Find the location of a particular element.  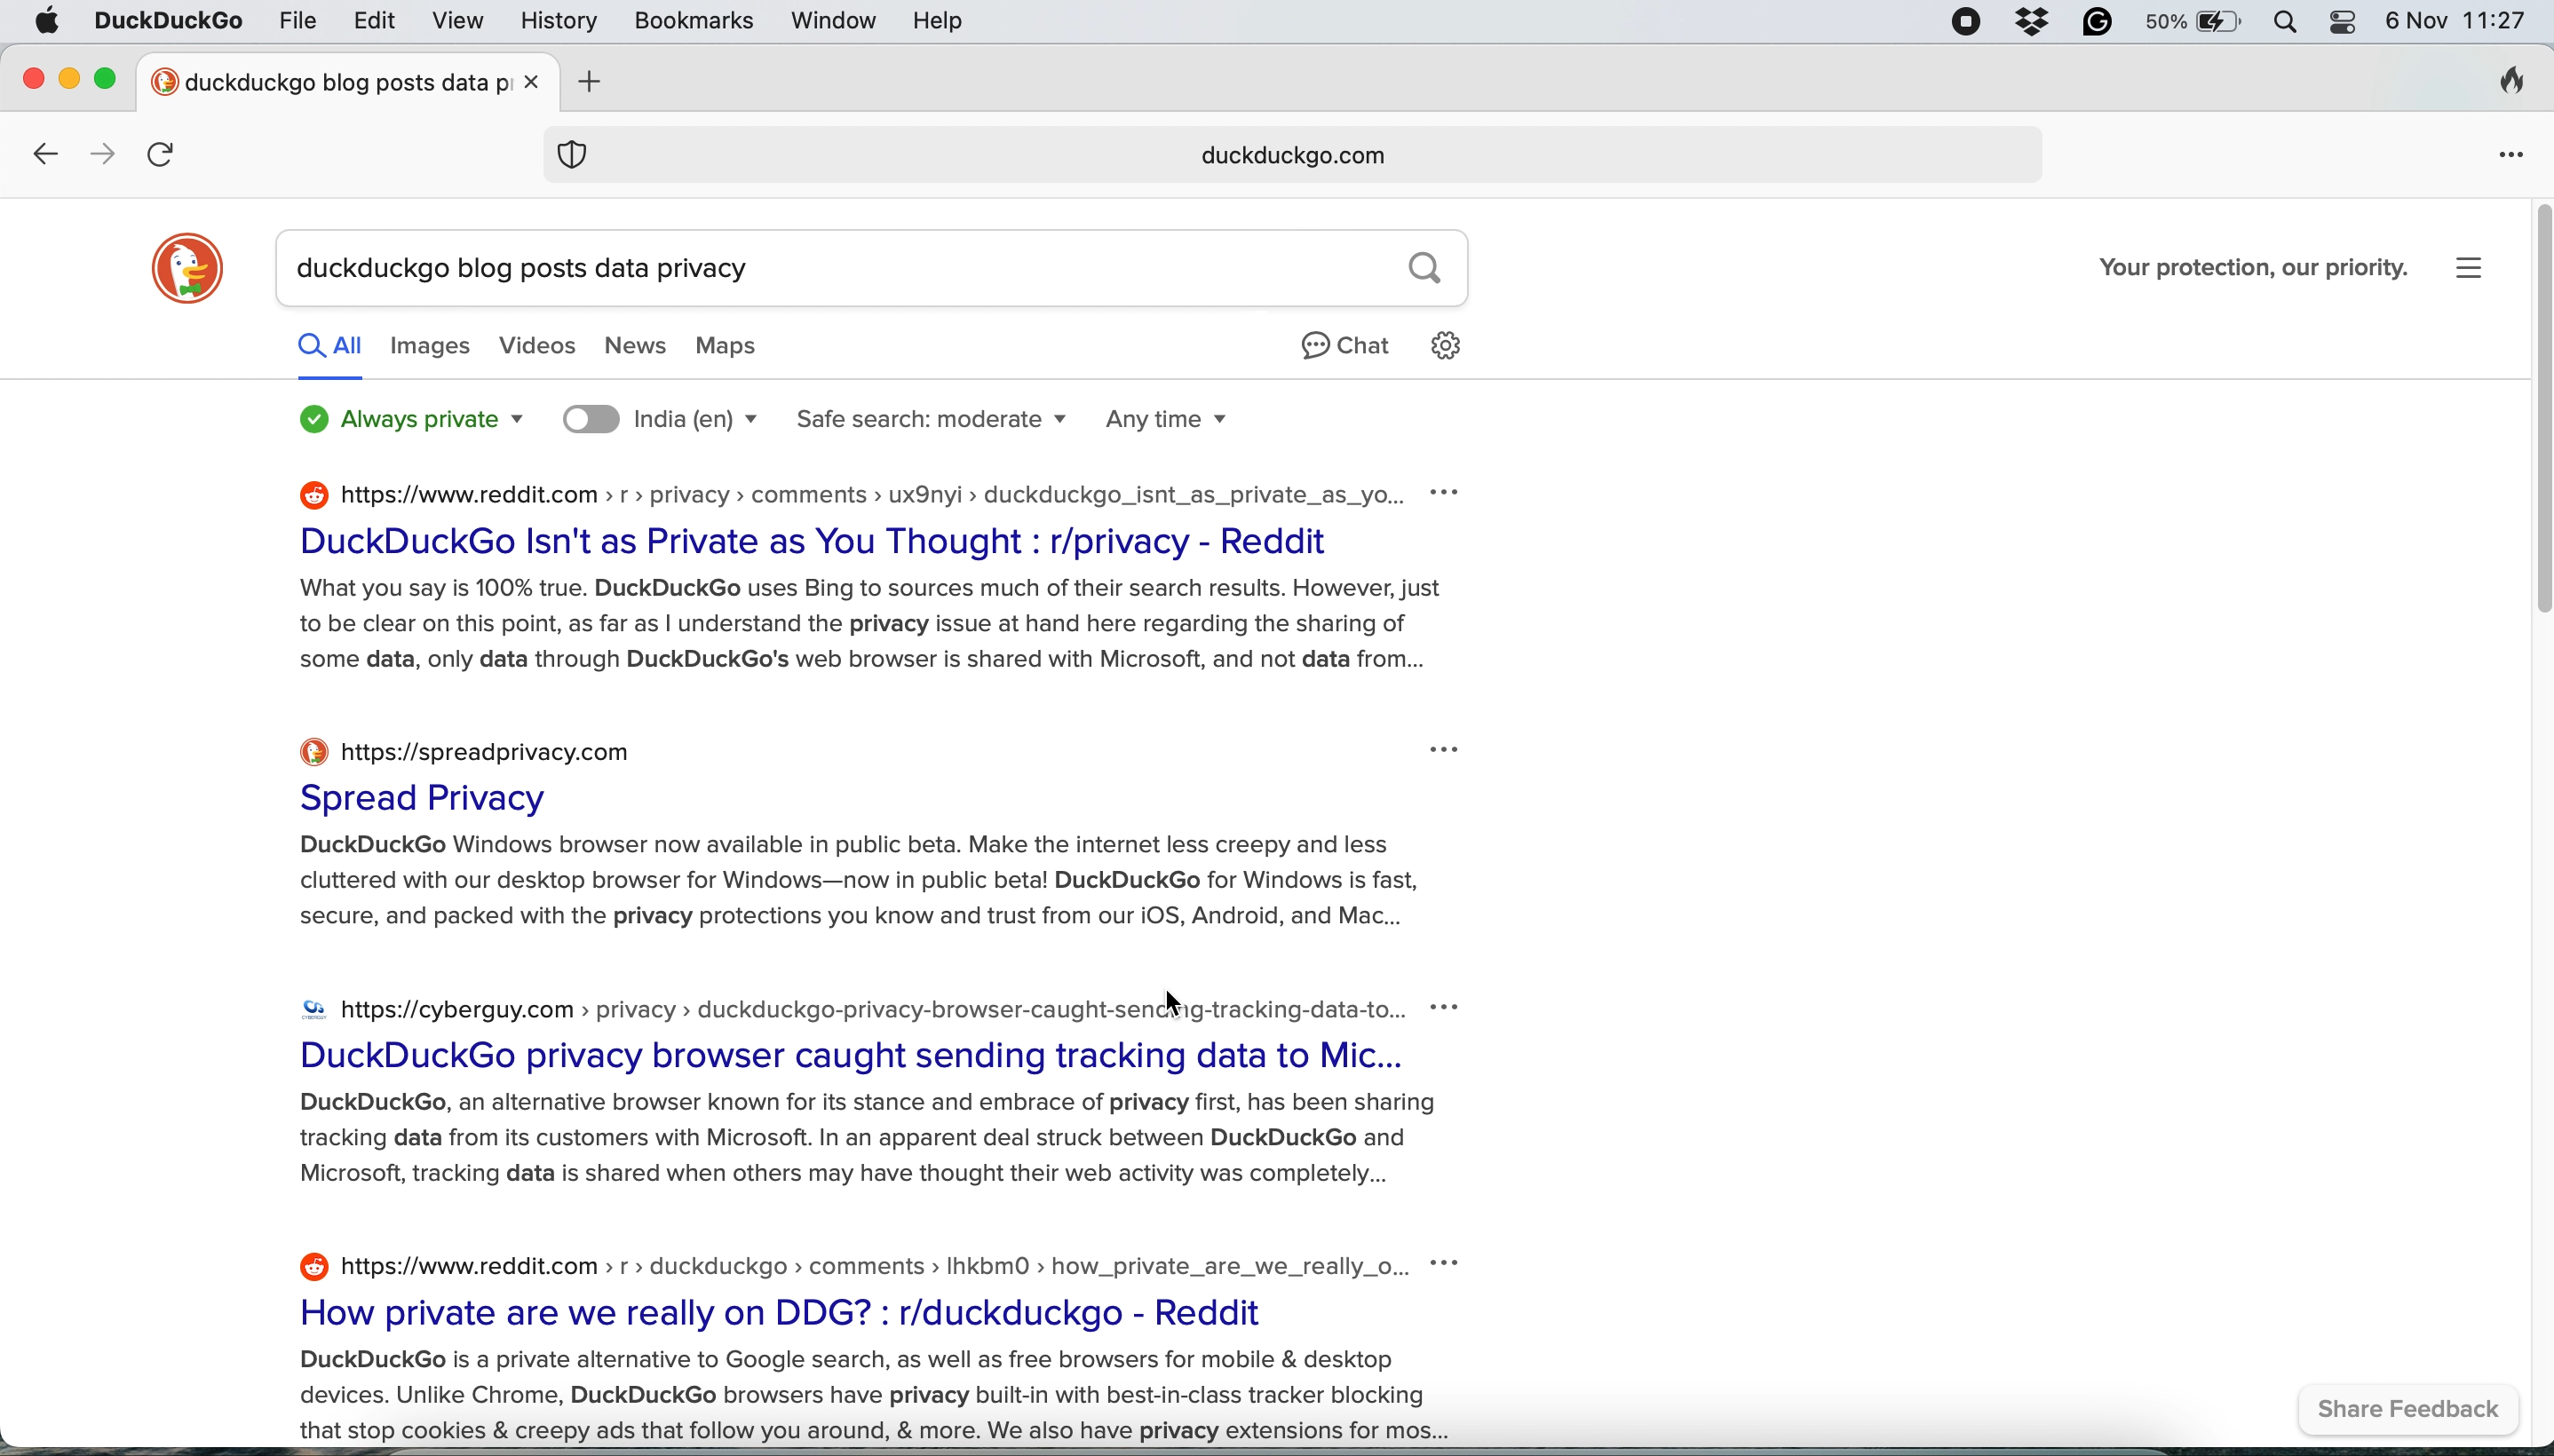

What you say is 100% true. DuckDuckGo uses... is located at coordinates (870, 628).